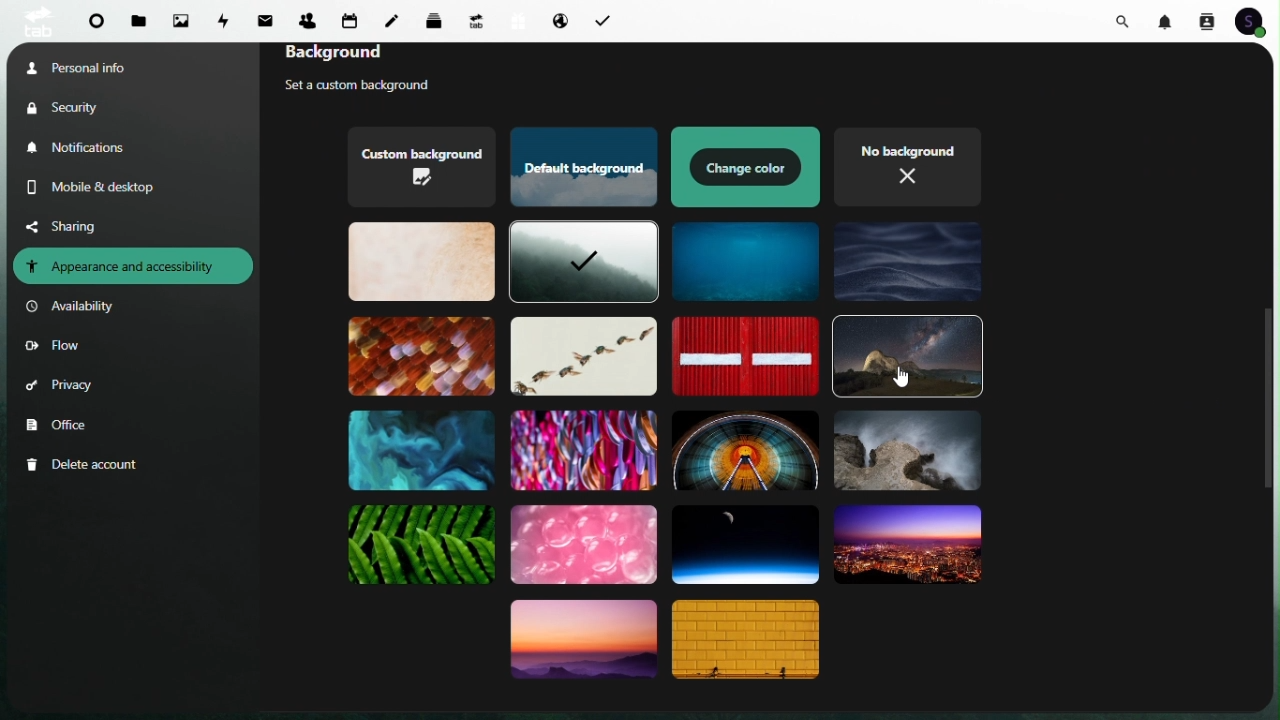 The image size is (1280, 720). What do you see at coordinates (746, 261) in the screenshot?
I see `Themes` at bounding box center [746, 261].